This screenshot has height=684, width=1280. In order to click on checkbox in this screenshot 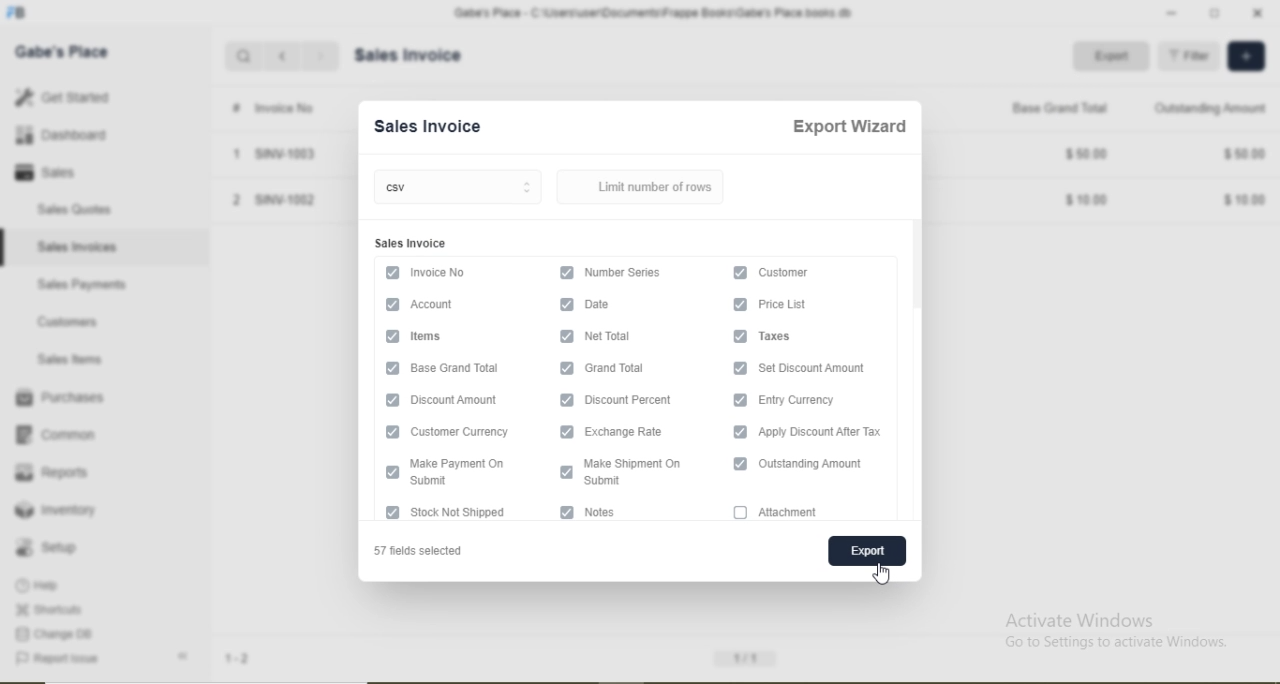, I will do `click(738, 367)`.